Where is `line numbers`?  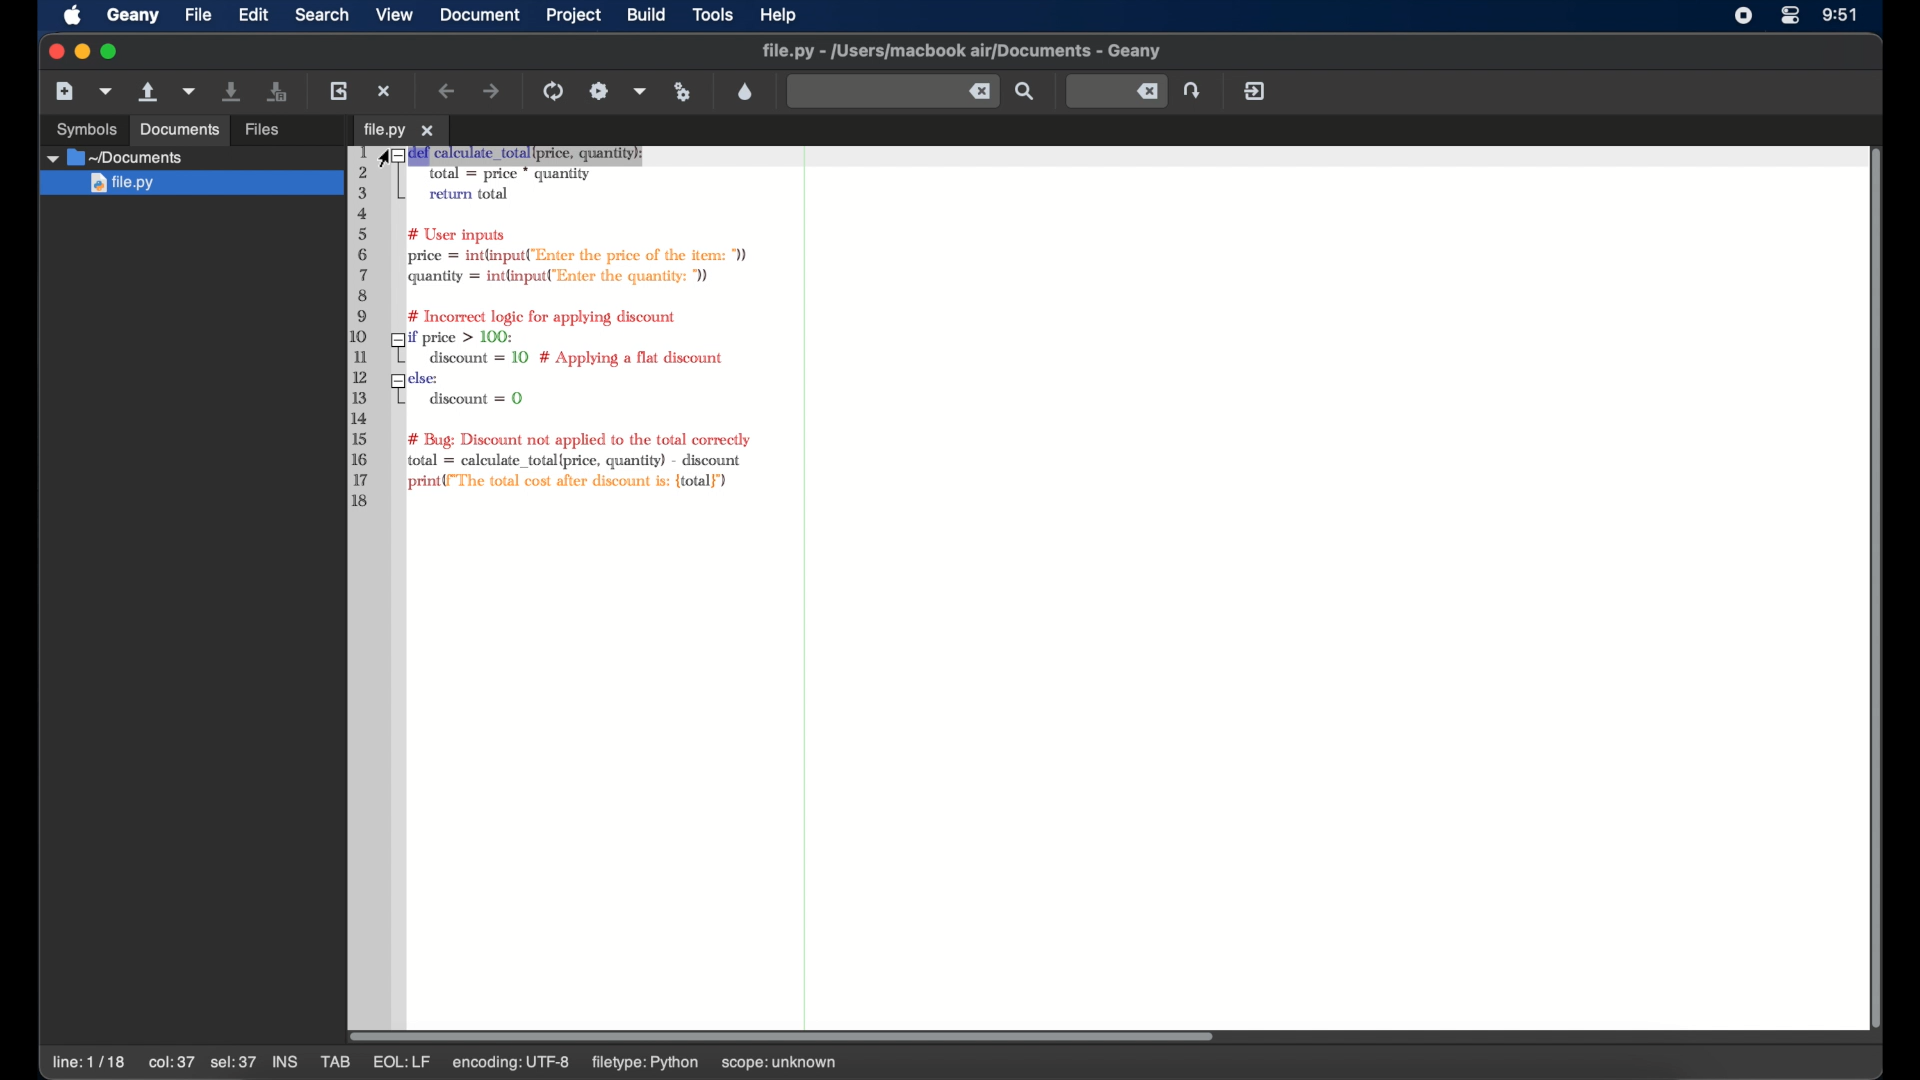 line numbers is located at coordinates (364, 336).